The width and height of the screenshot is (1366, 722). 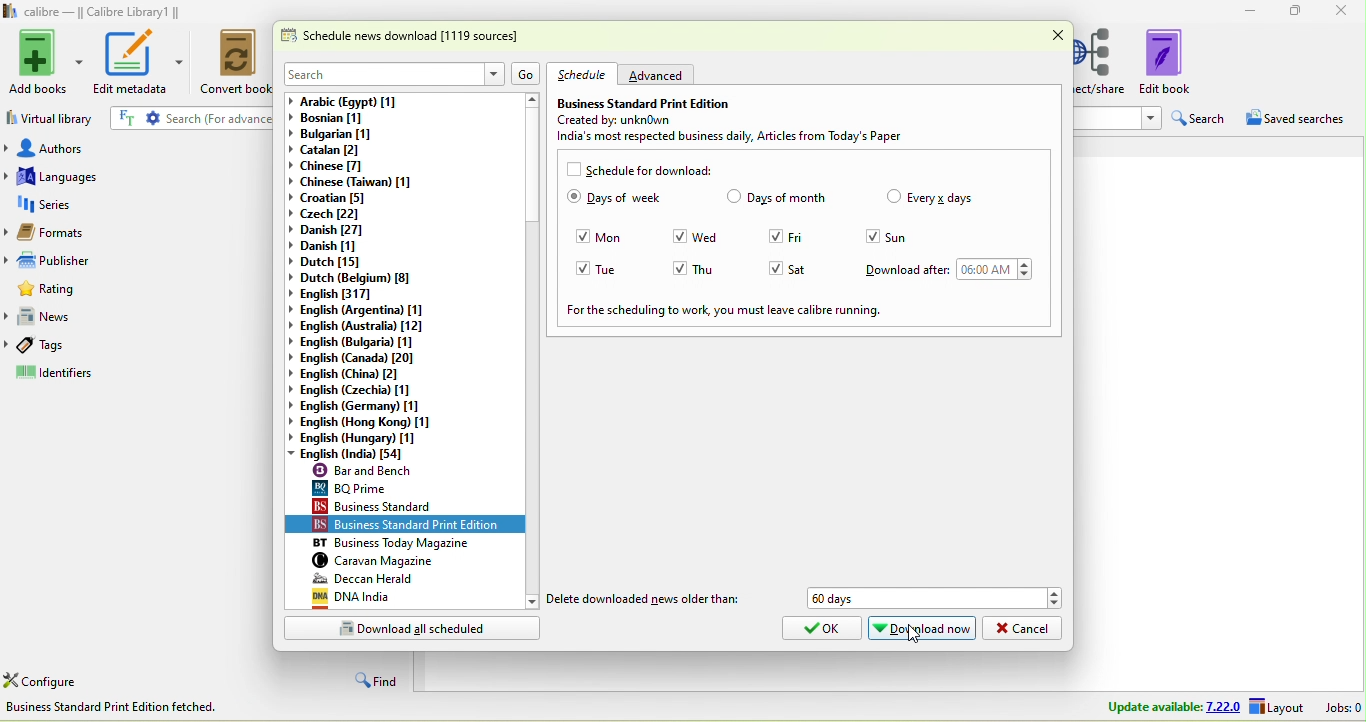 What do you see at coordinates (345, 119) in the screenshot?
I see `bosnian [1]` at bounding box center [345, 119].